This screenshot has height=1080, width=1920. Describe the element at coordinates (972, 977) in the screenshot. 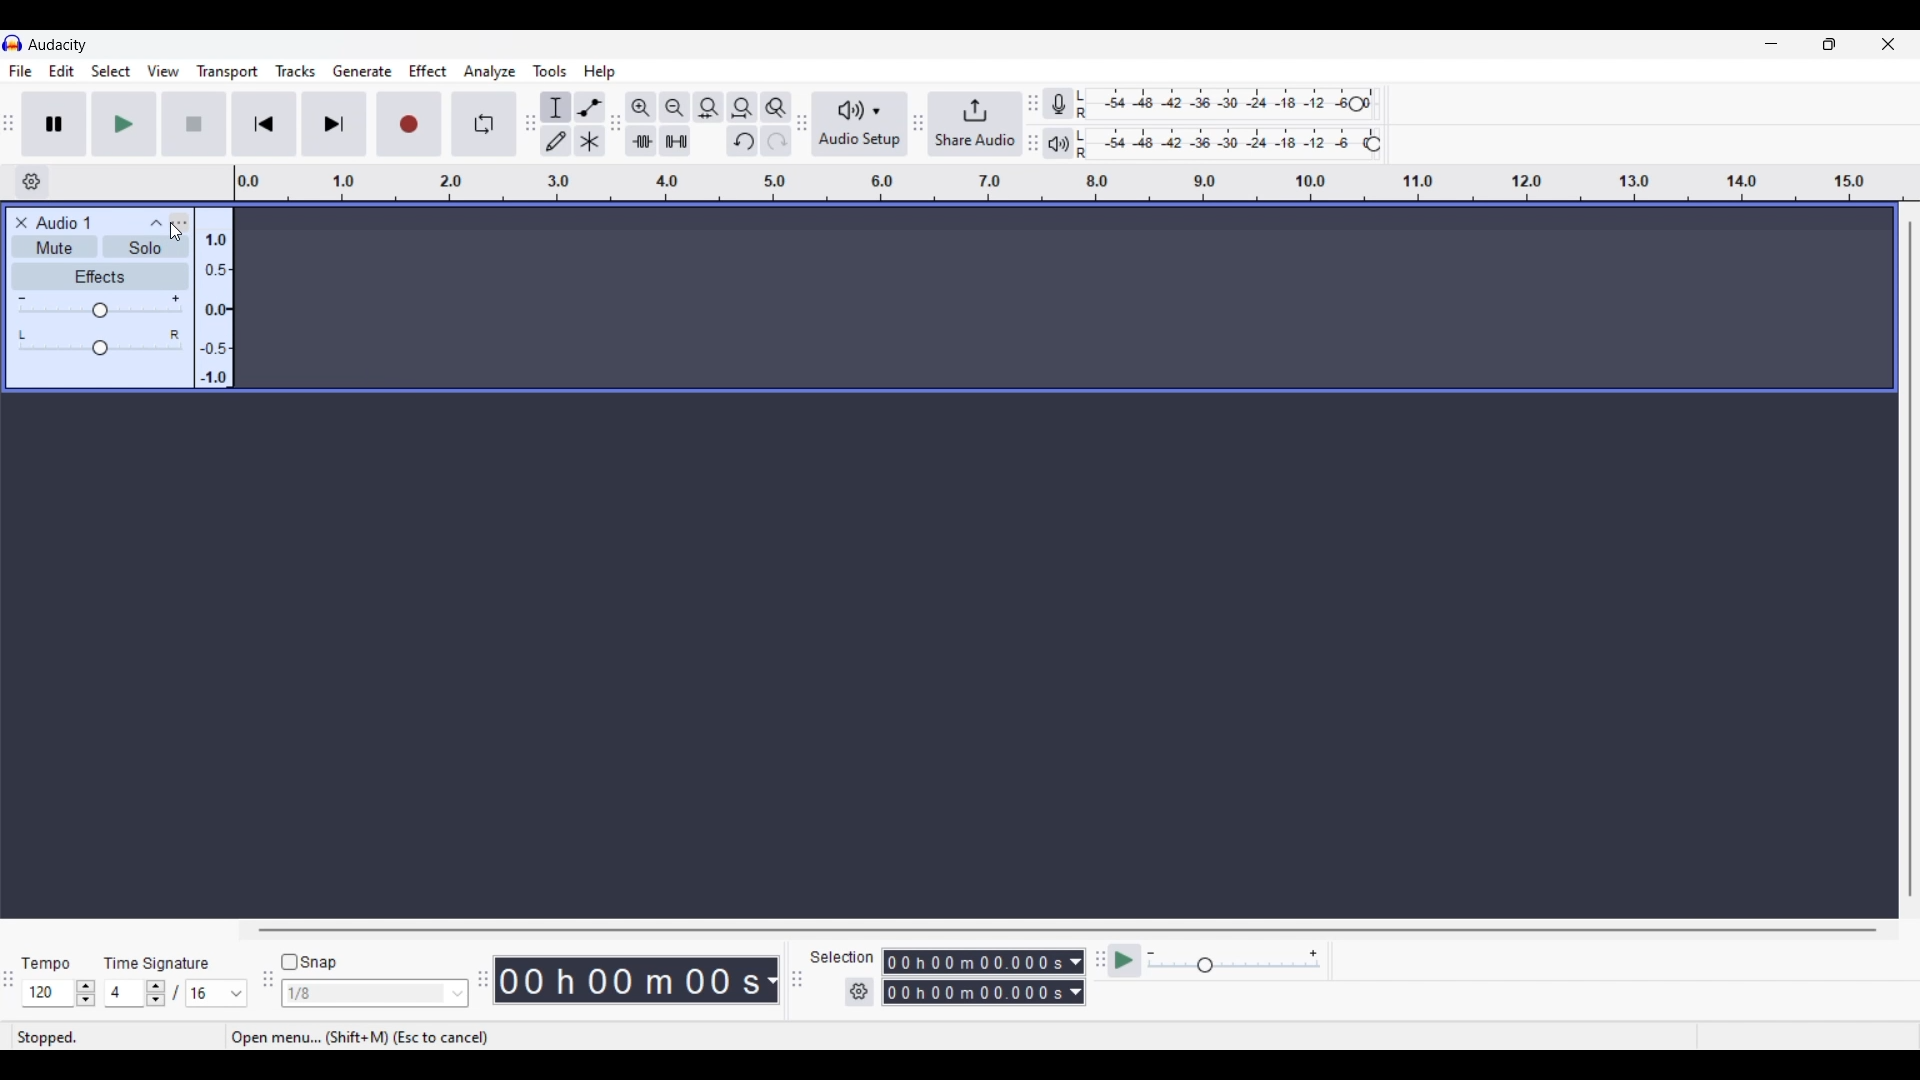

I see `Recording duration` at that location.